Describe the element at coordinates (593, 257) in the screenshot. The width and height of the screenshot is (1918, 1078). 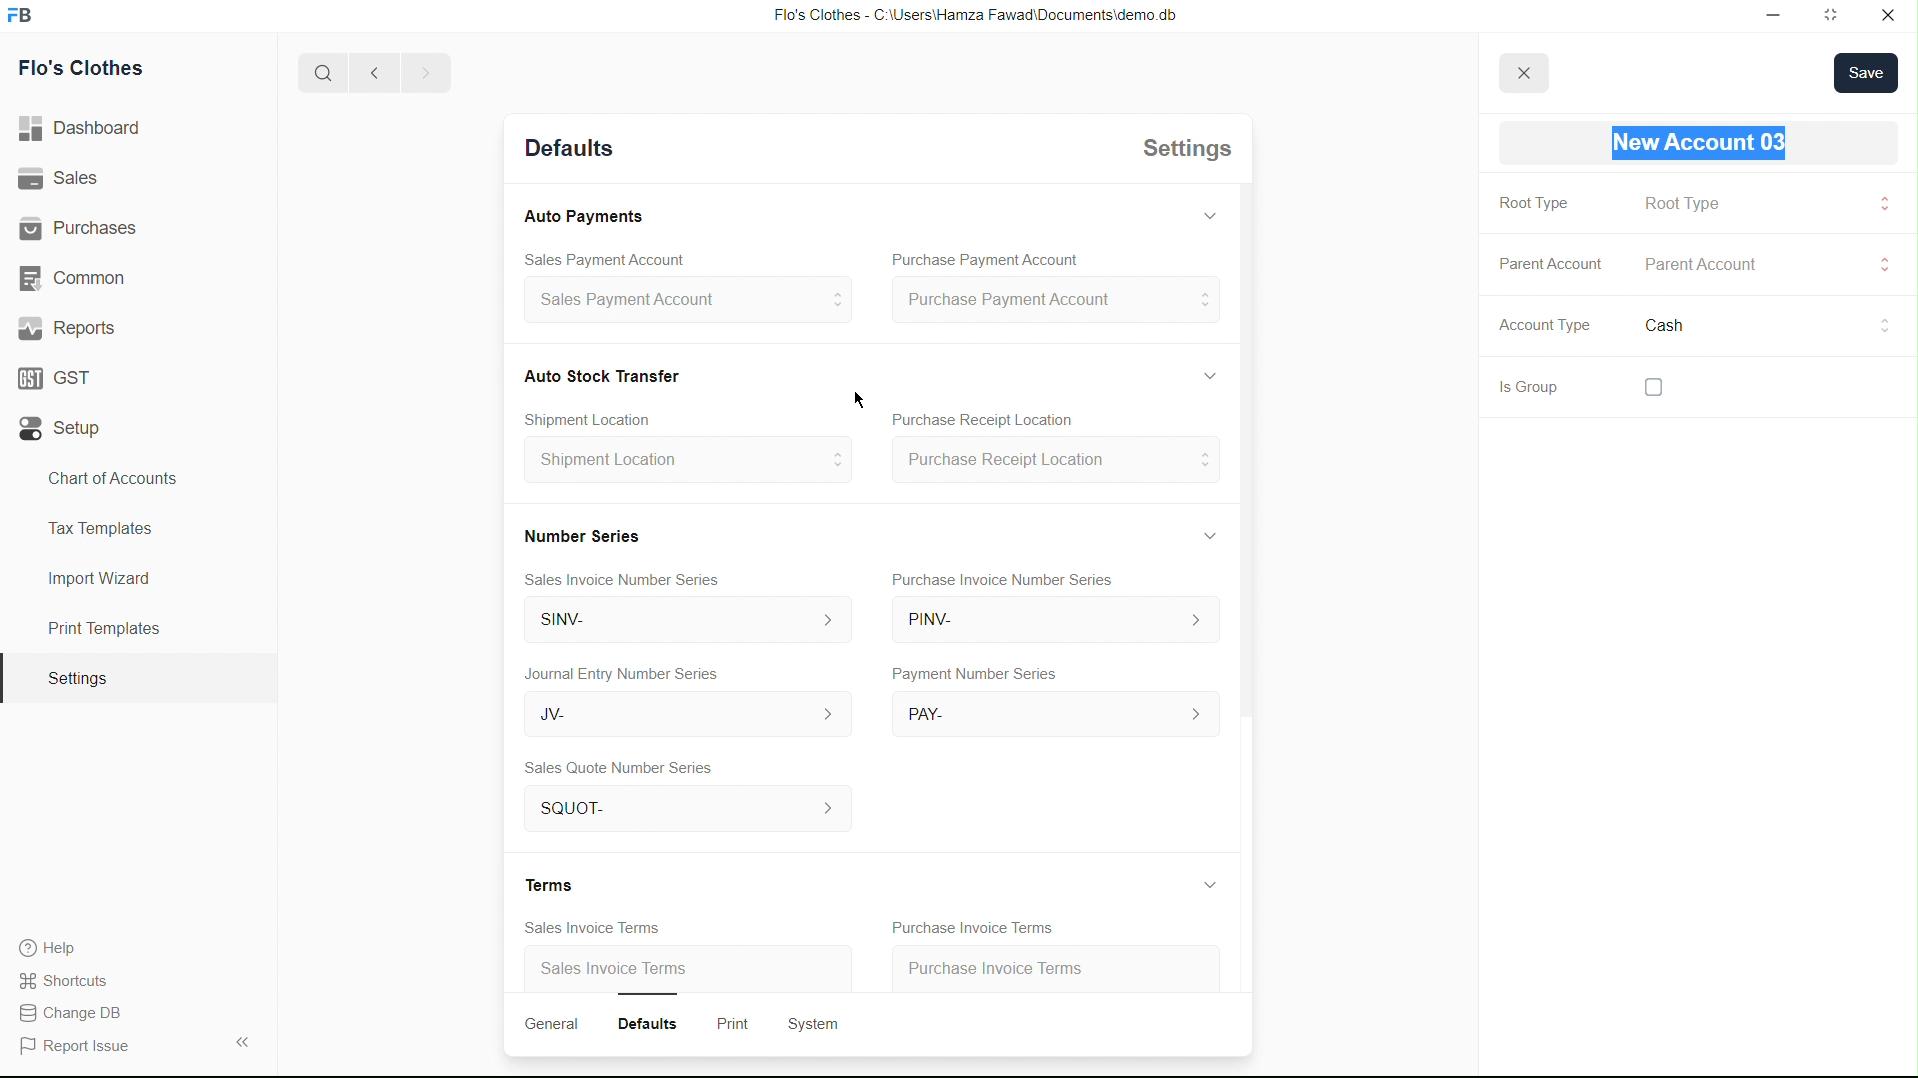
I see `Sales Payment Account` at that location.